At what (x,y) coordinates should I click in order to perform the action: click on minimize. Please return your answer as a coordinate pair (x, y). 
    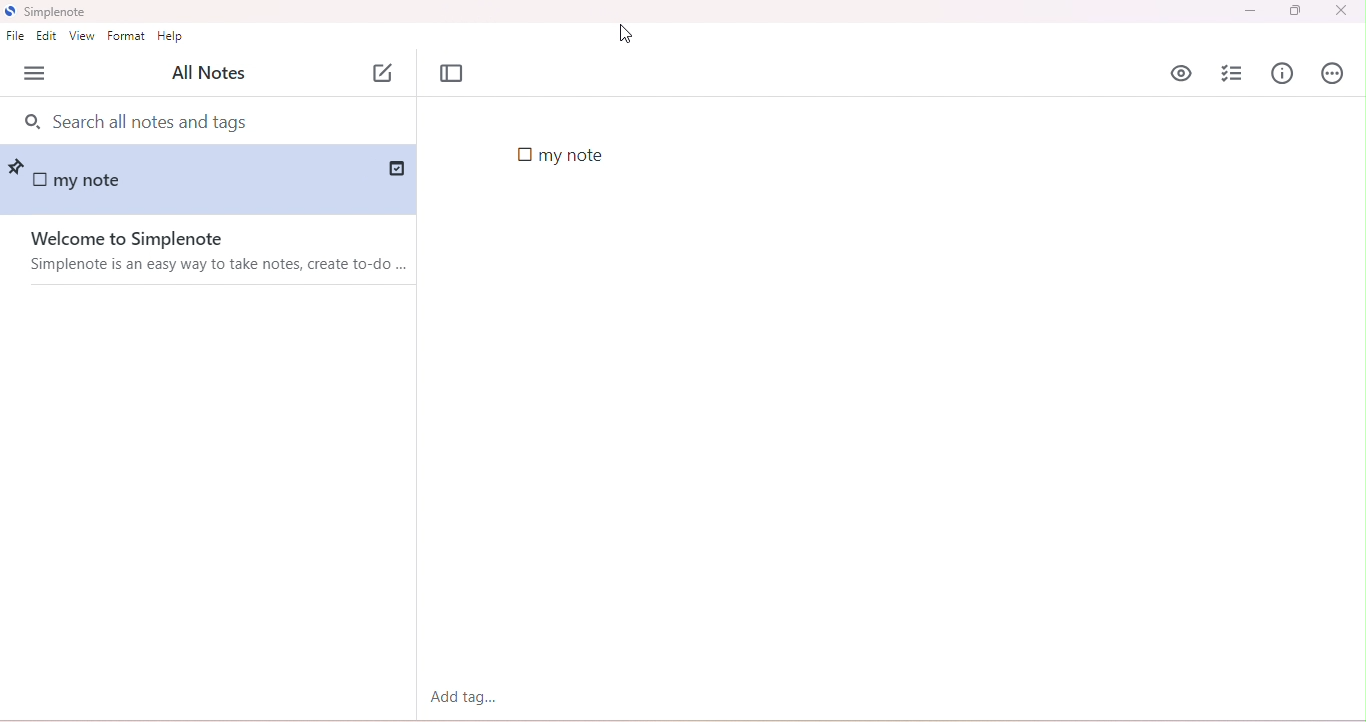
    Looking at the image, I should click on (1248, 12).